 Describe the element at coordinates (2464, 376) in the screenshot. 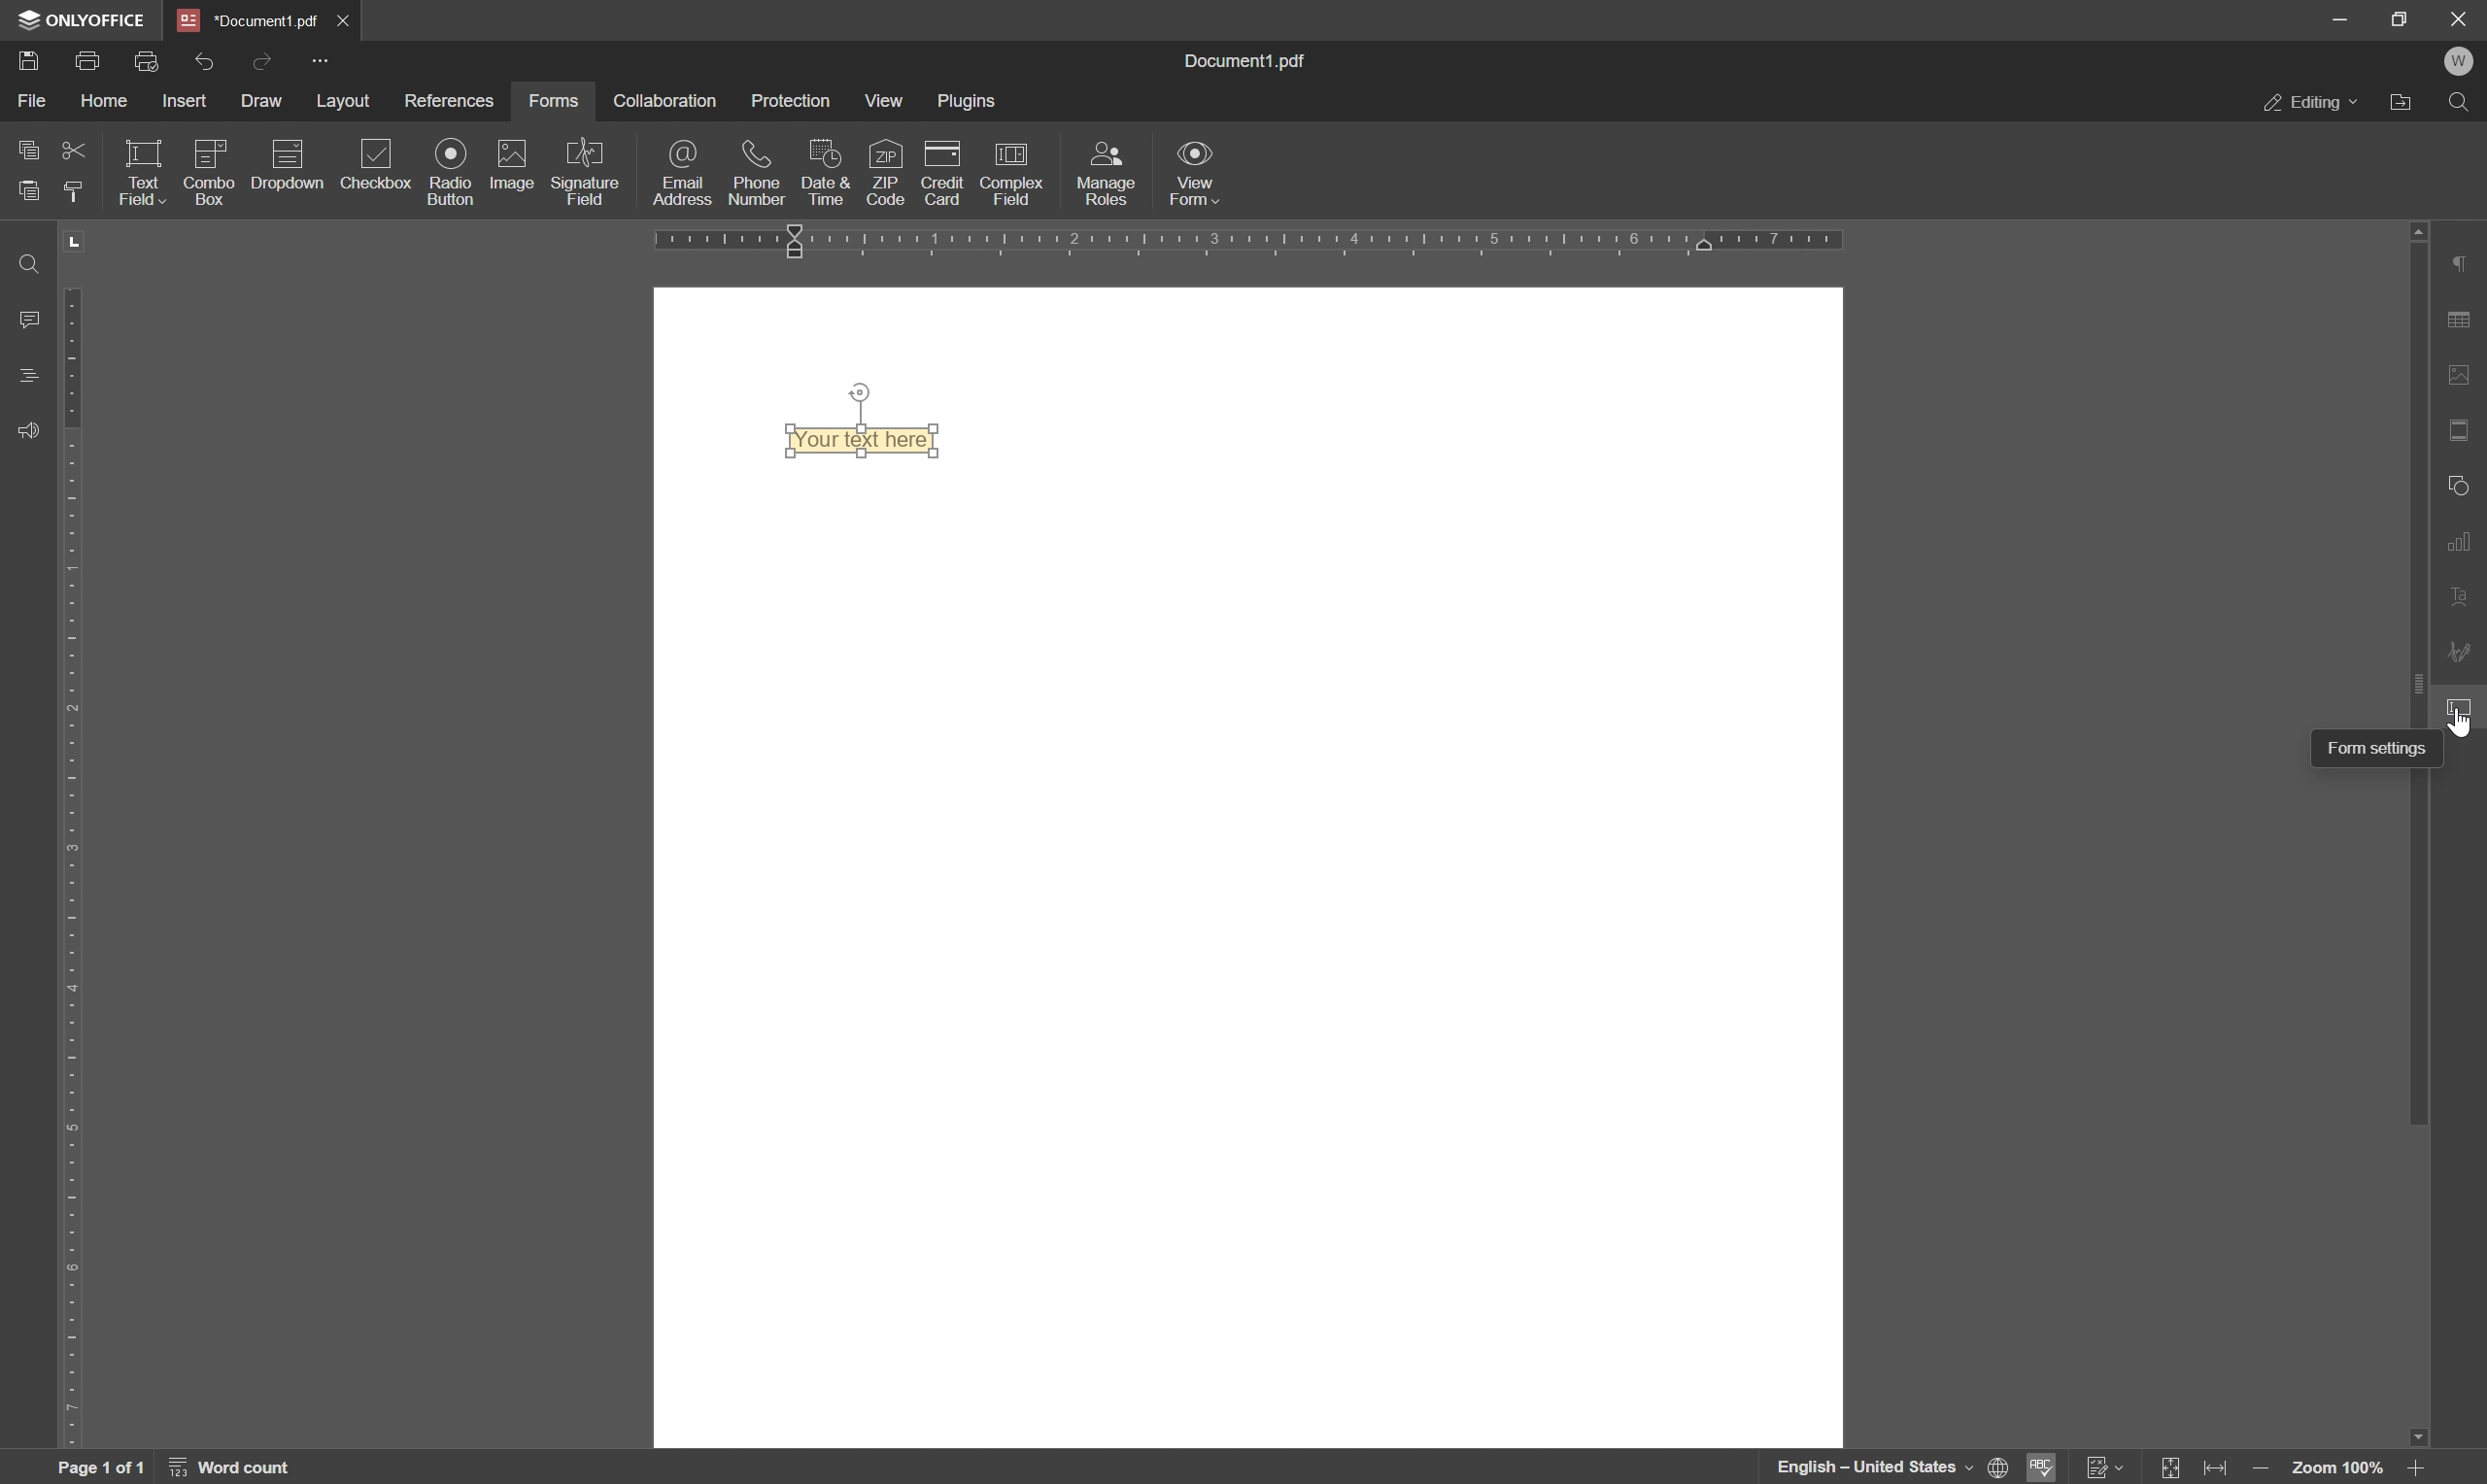

I see `image settings` at that location.